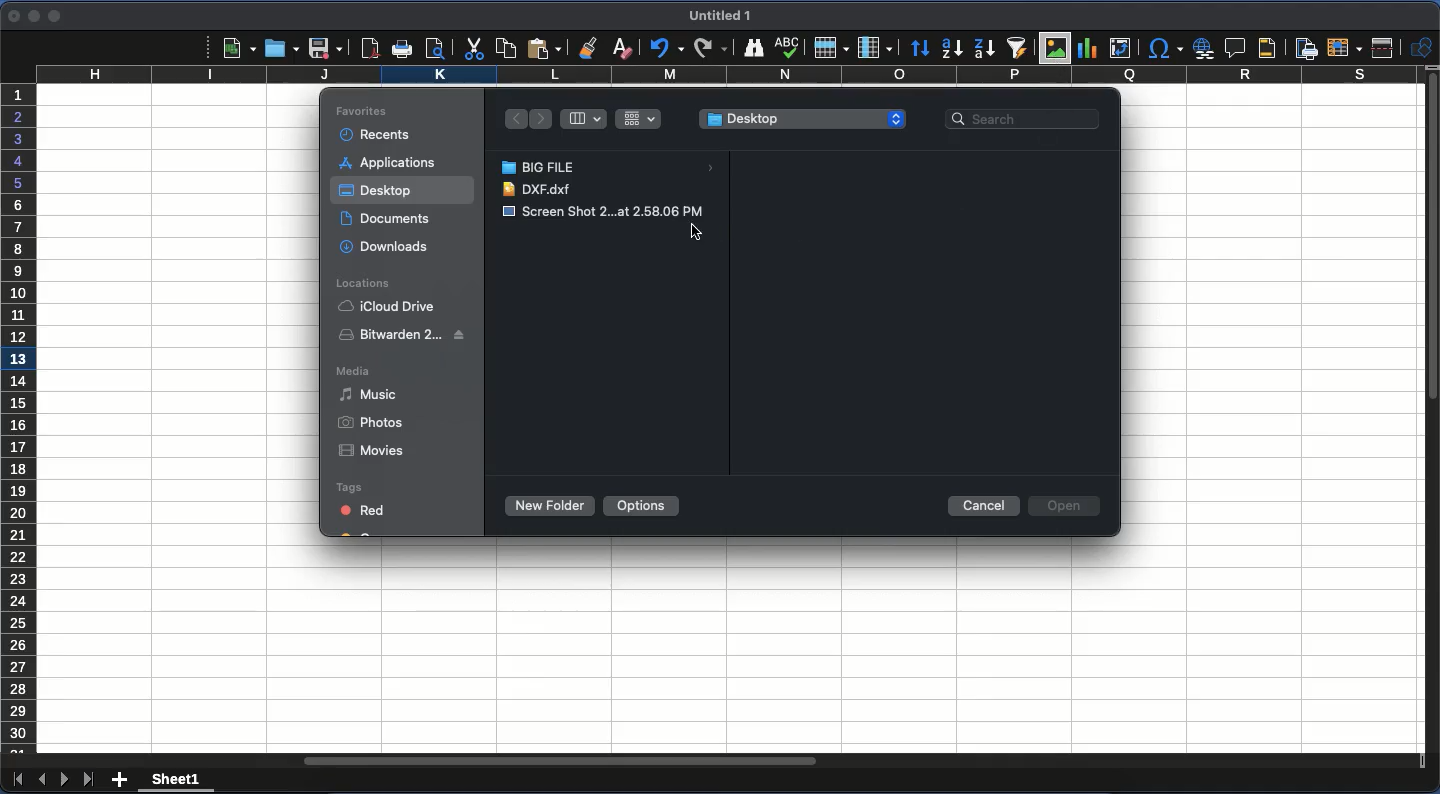 The height and width of the screenshot is (794, 1440). I want to click on freeze rows and columns, so click(1346, 48).